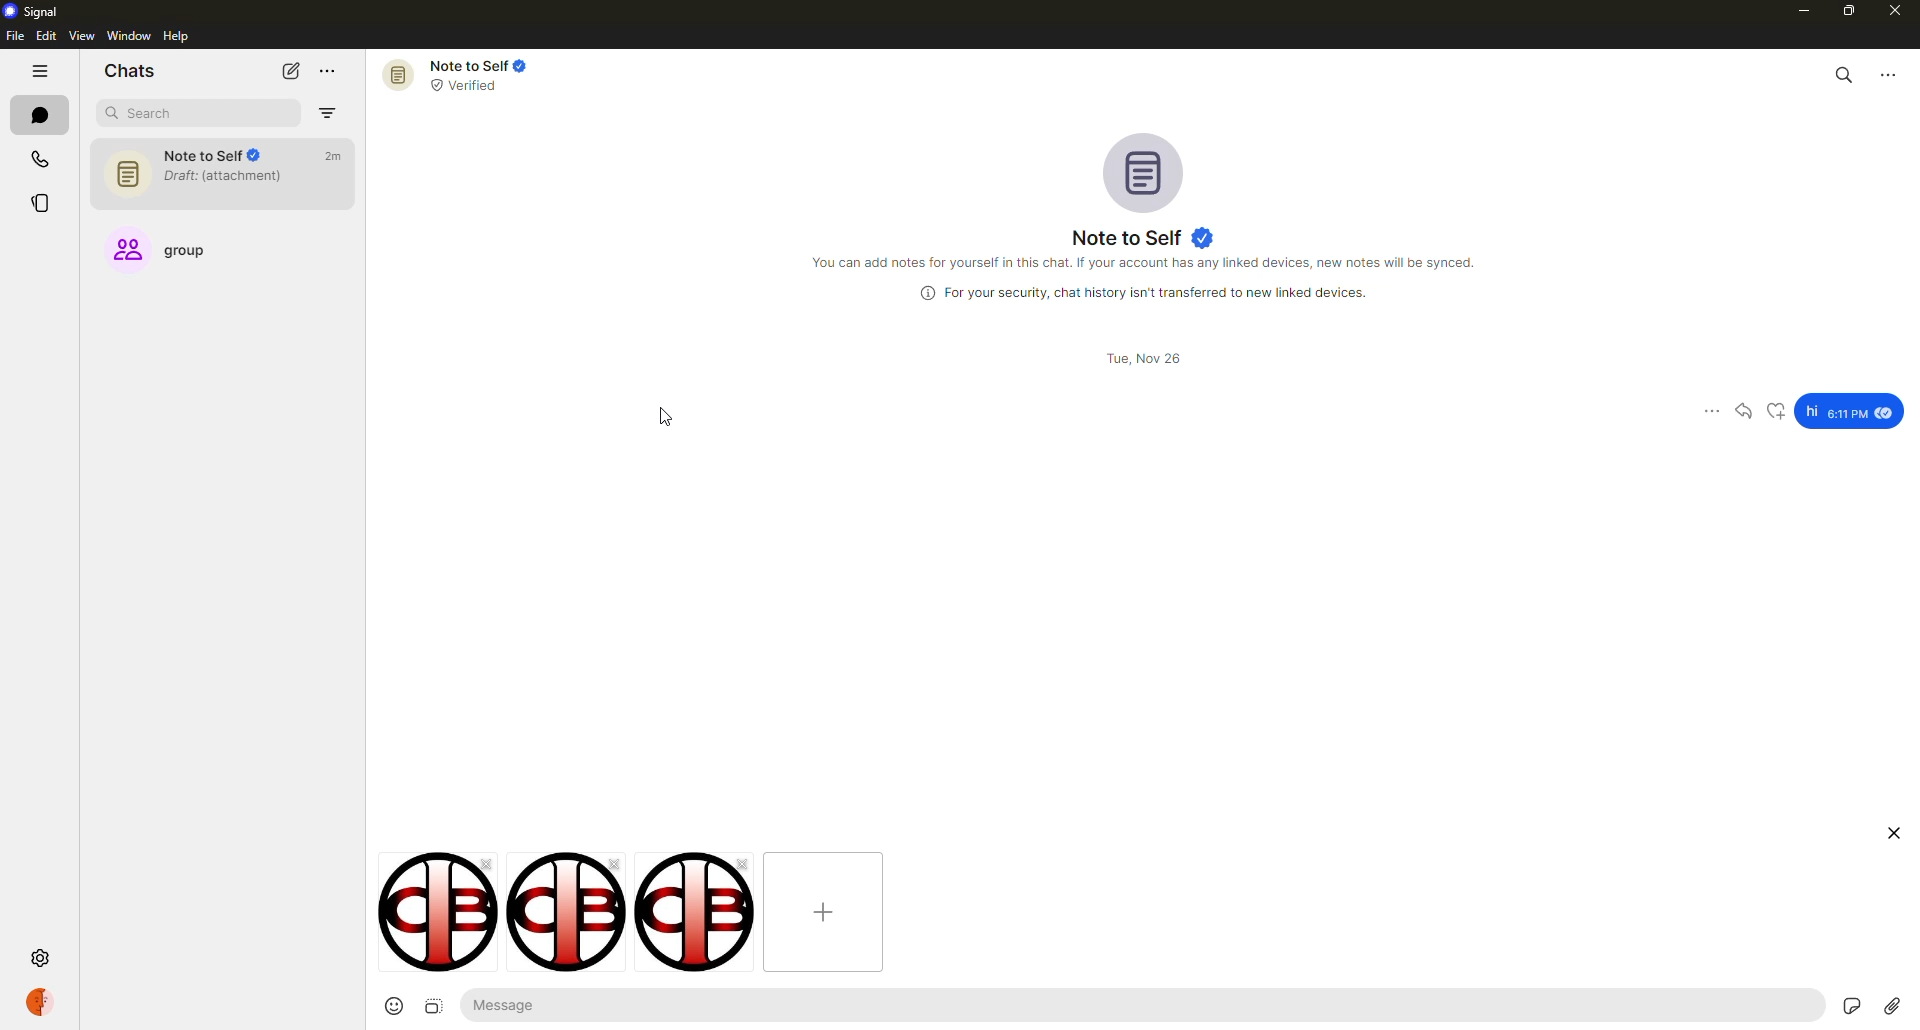 The height and width of the screenshot is (1030, 1920). What do you see at coordinates (1150, 263) in the screenshot?
I see `info` at bounding box center [1150, 263].